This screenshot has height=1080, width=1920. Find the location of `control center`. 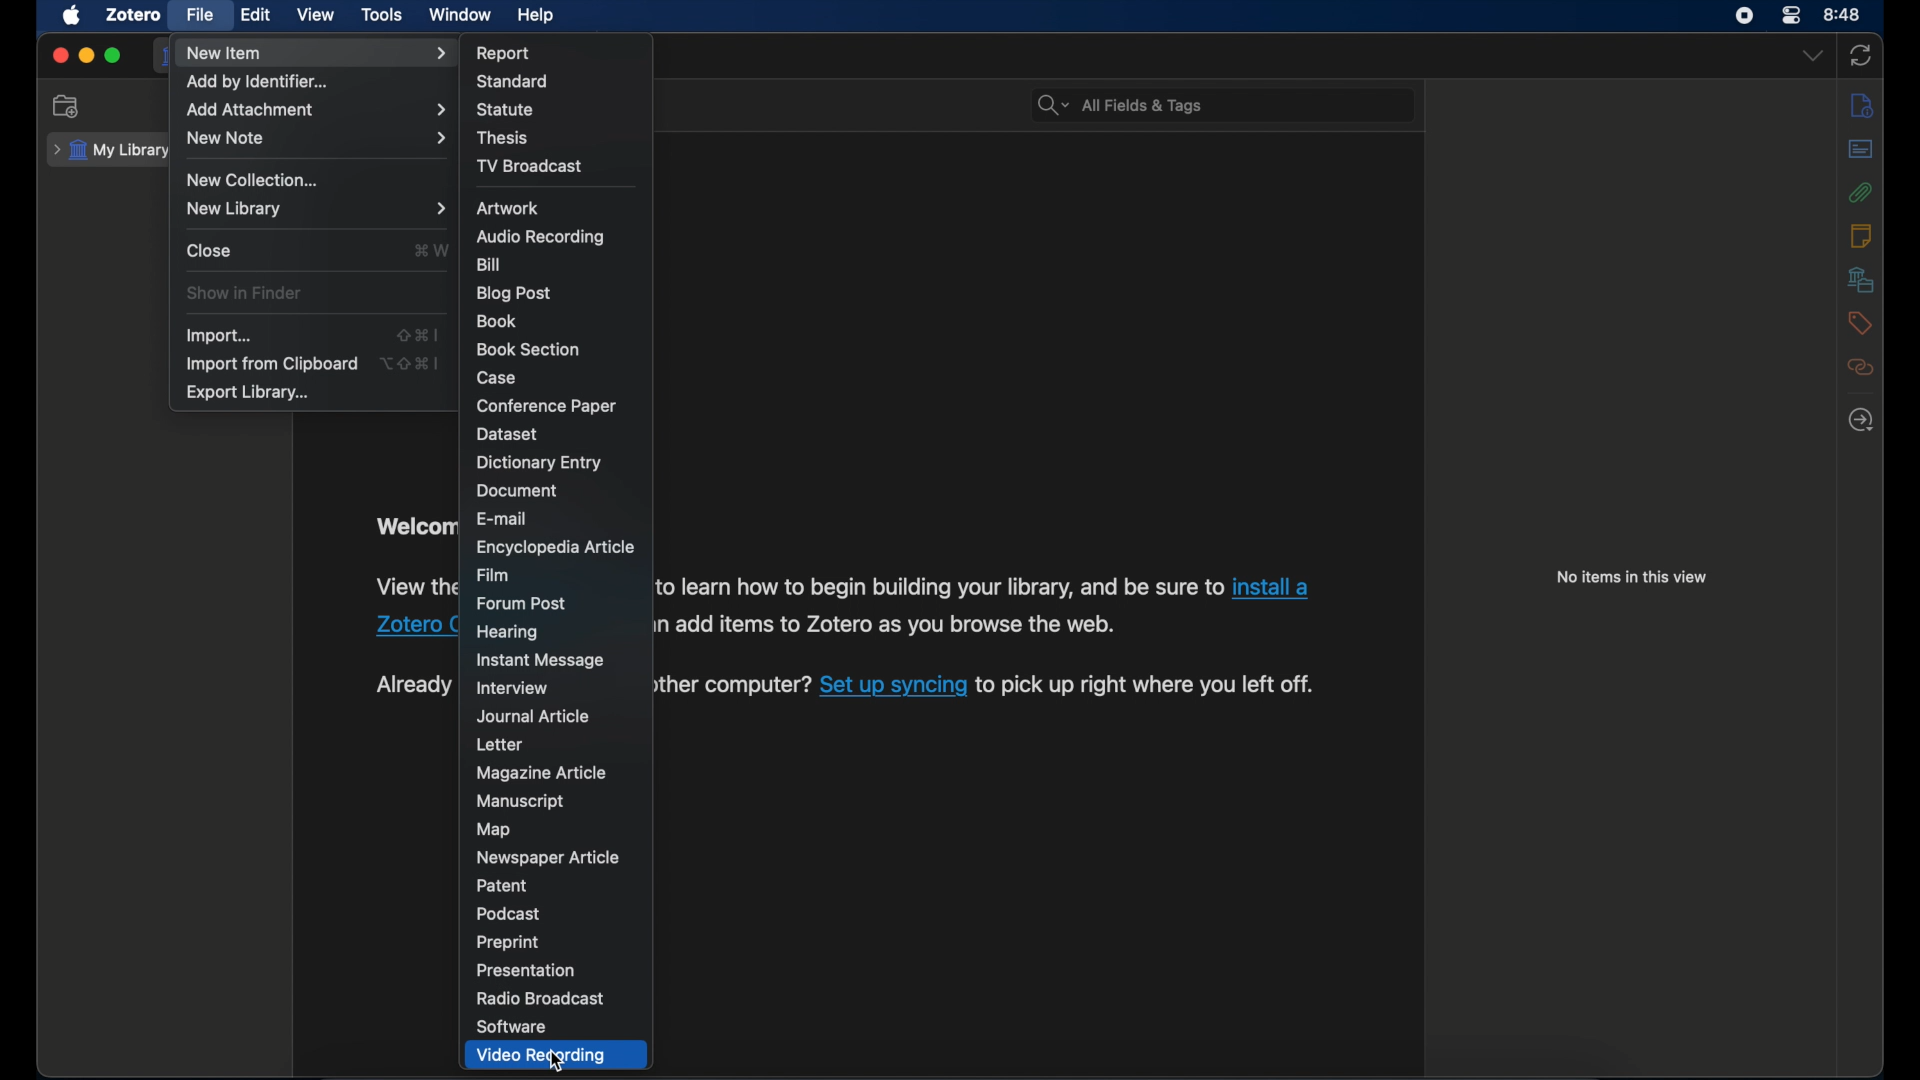

control center is located at coordinates (1792, 16).